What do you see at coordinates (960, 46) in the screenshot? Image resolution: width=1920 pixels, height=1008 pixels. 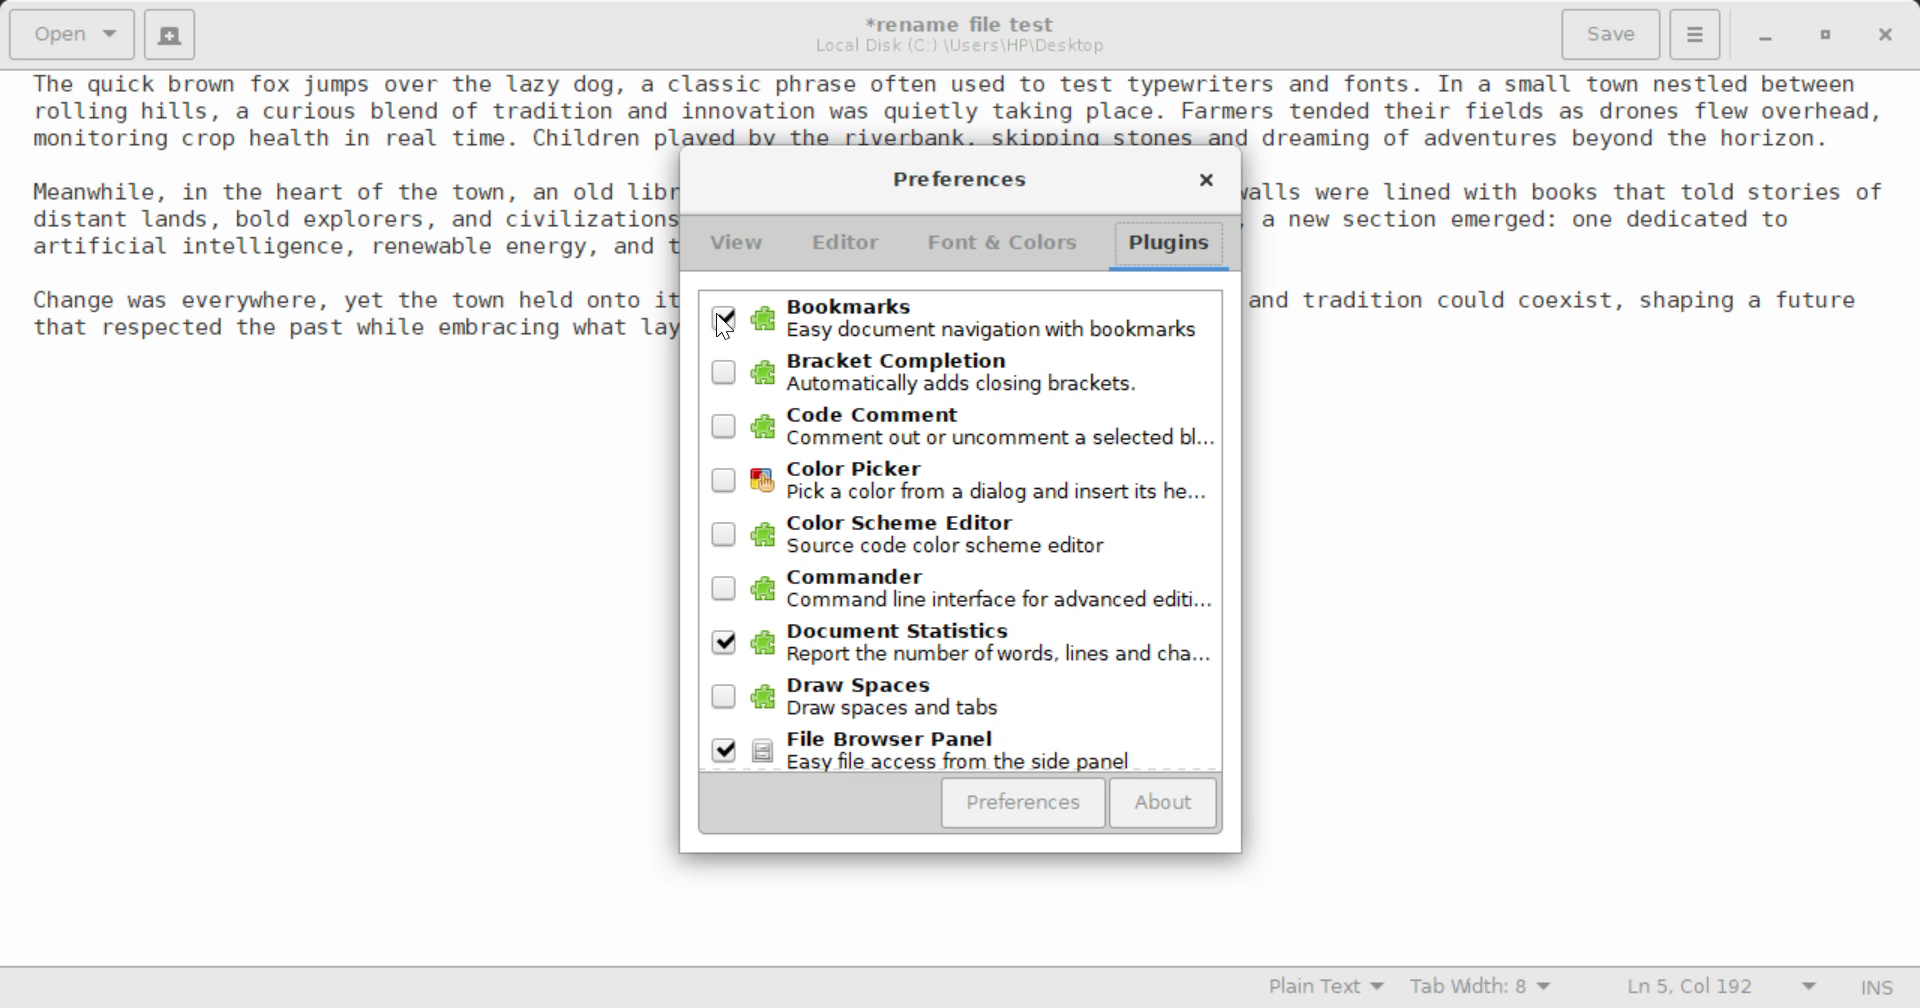 I see `File Location` at bounding box center [960, 46].